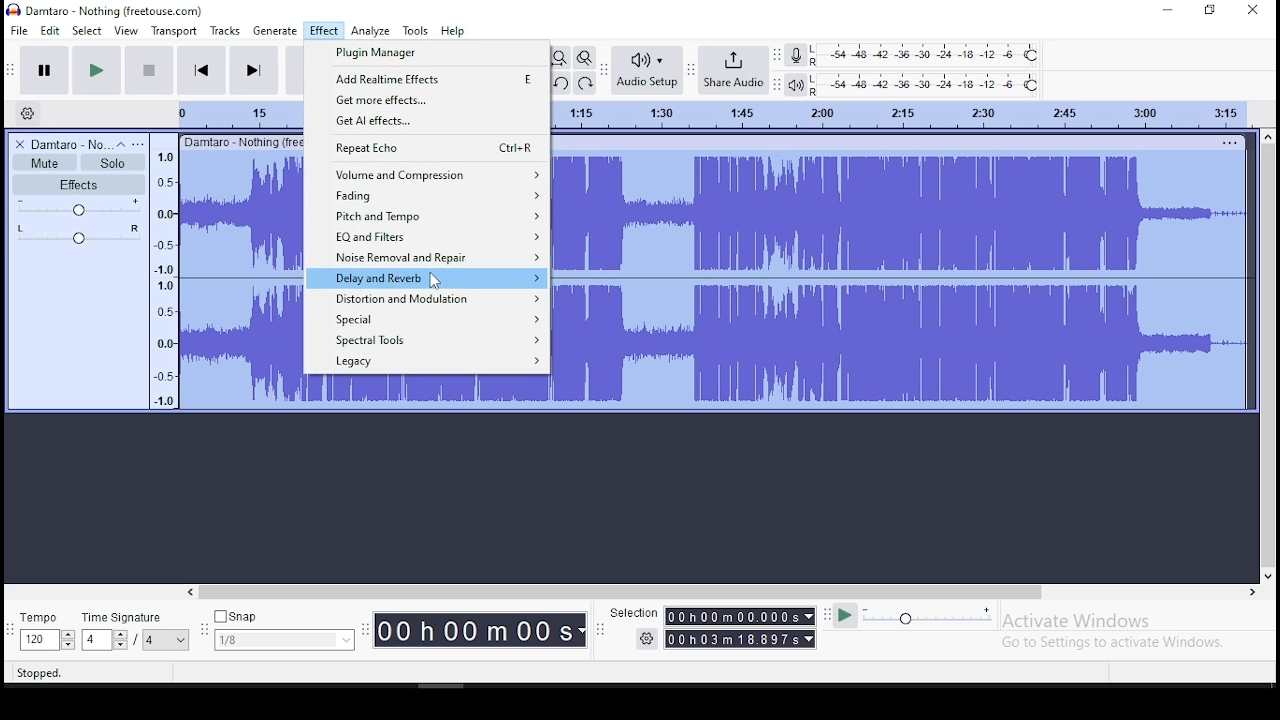 The width and height of the screenshot is (1280, 720). I want to click on delay and reverb, so click(425, 277).